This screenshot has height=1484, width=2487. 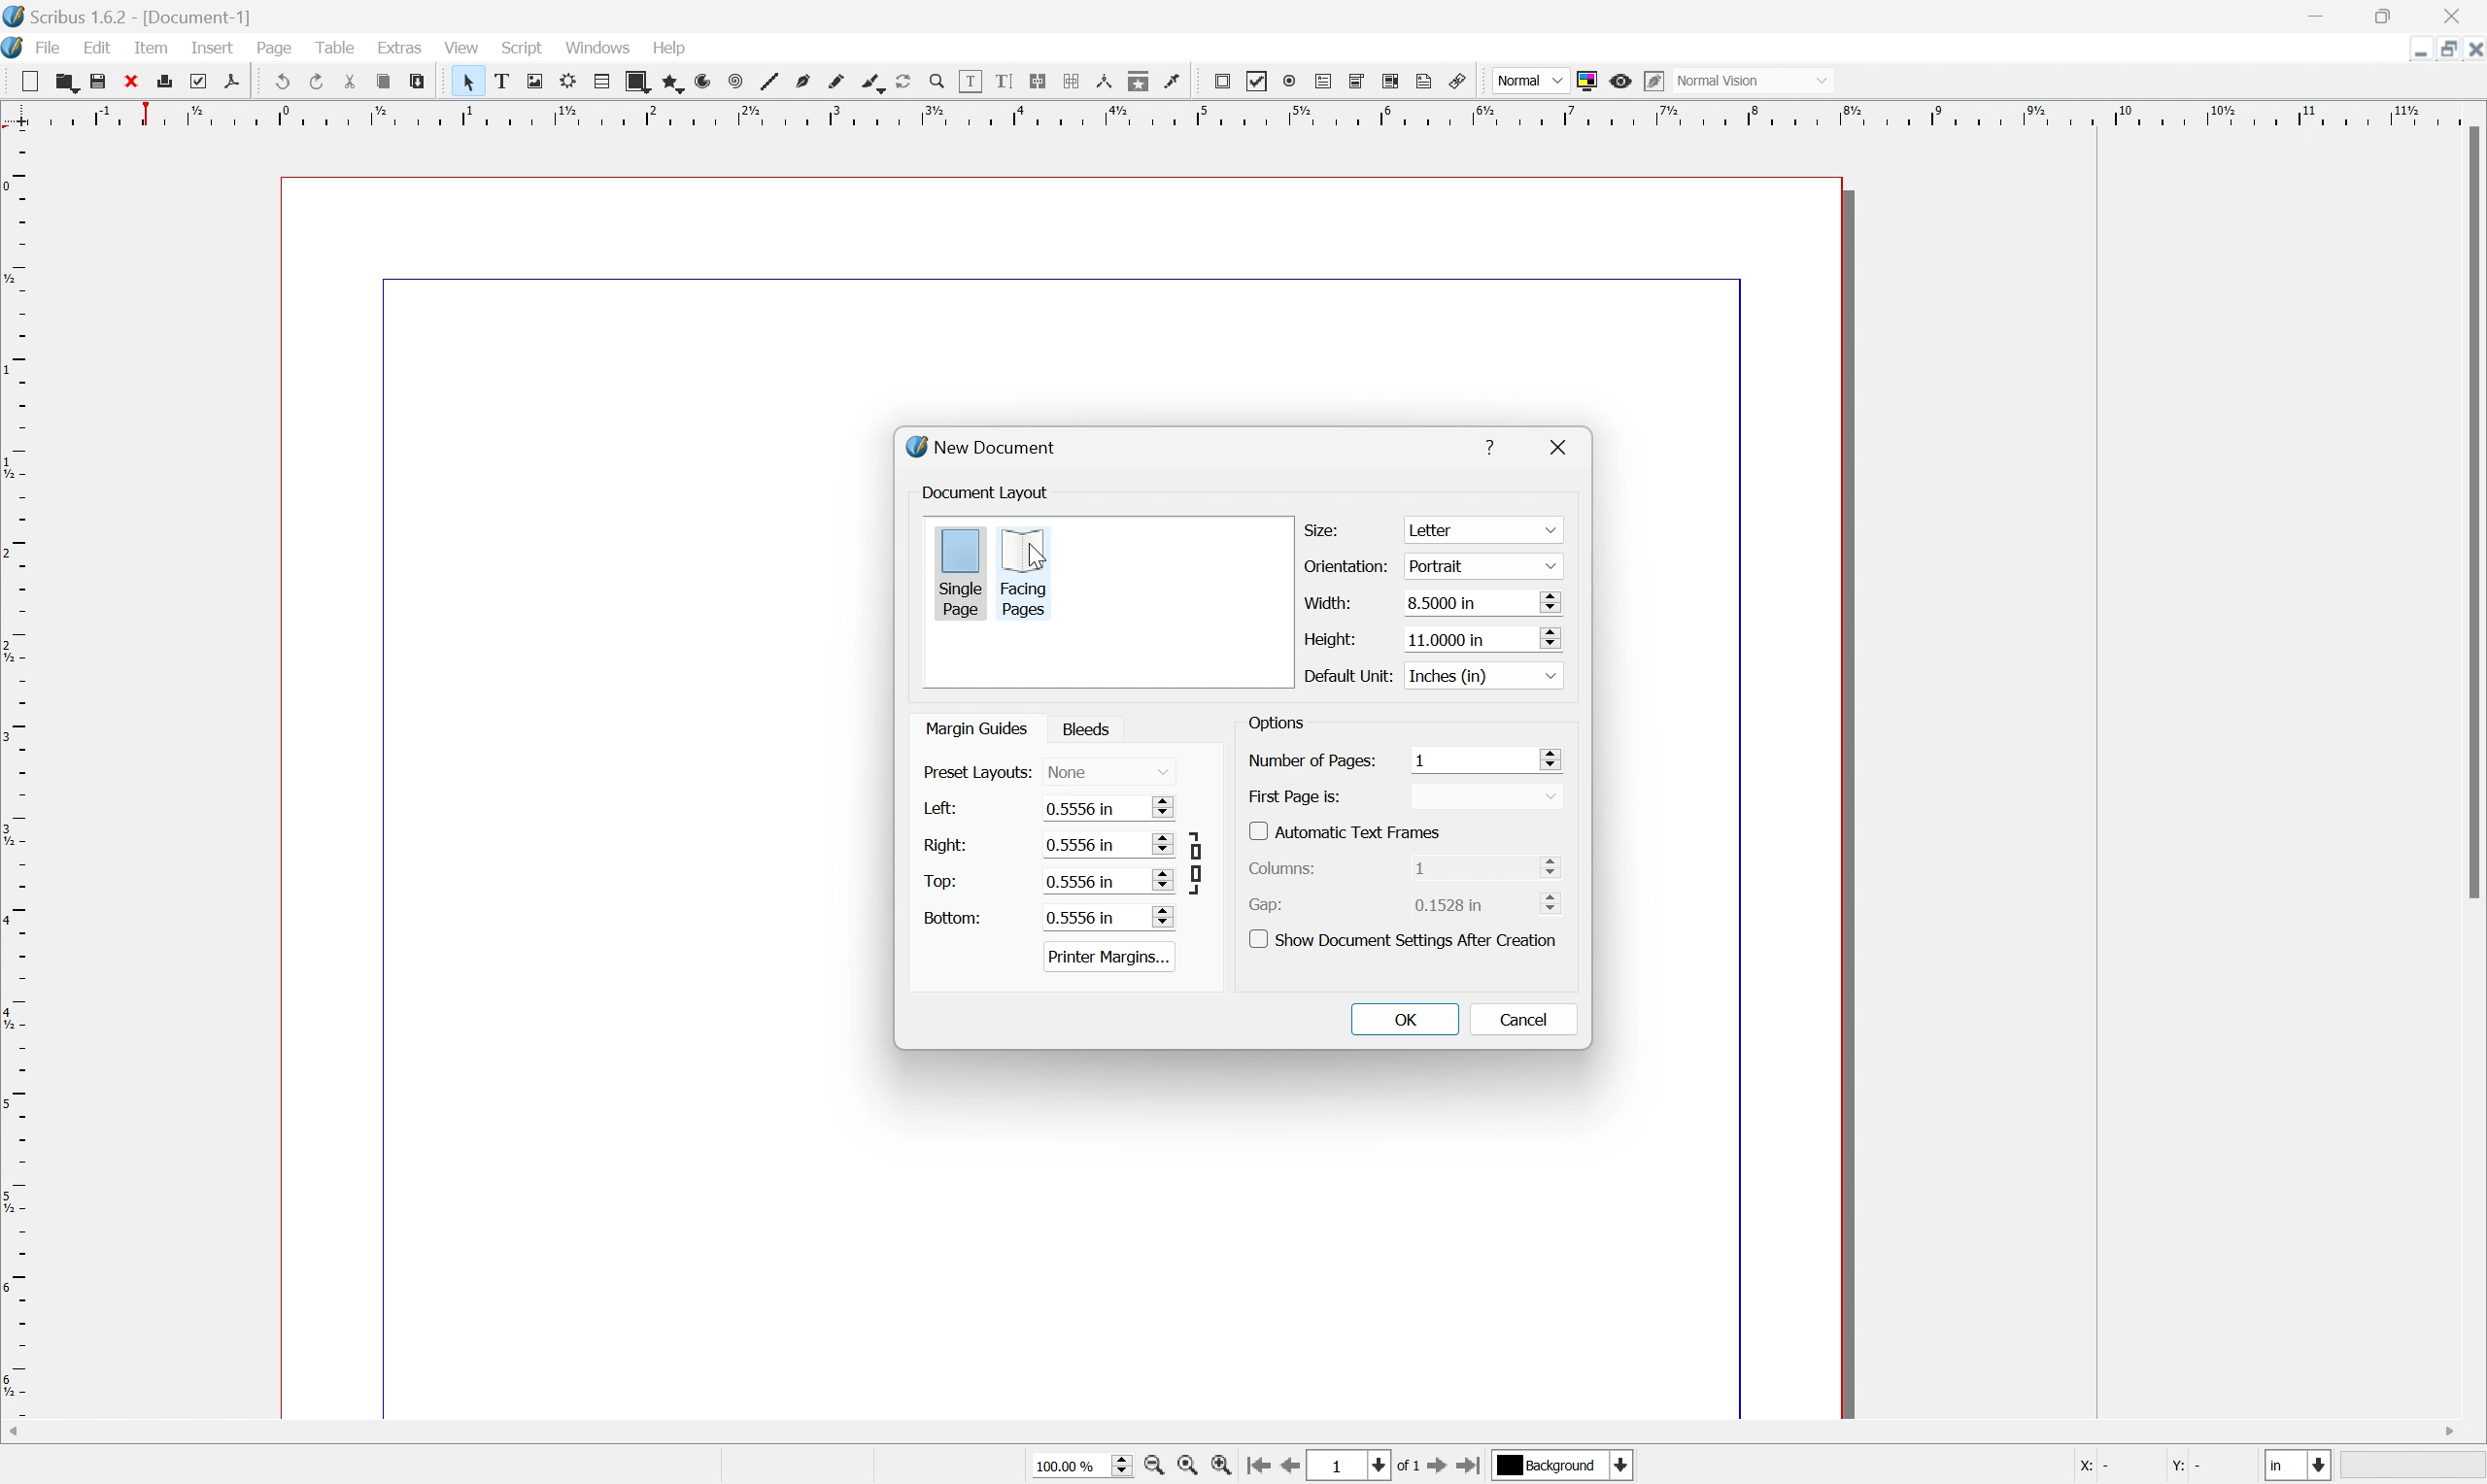 What do you see at coordinates (1227, 1467) in the screenshot?
I see `zoom in` at bounding box center [1227, 1467].